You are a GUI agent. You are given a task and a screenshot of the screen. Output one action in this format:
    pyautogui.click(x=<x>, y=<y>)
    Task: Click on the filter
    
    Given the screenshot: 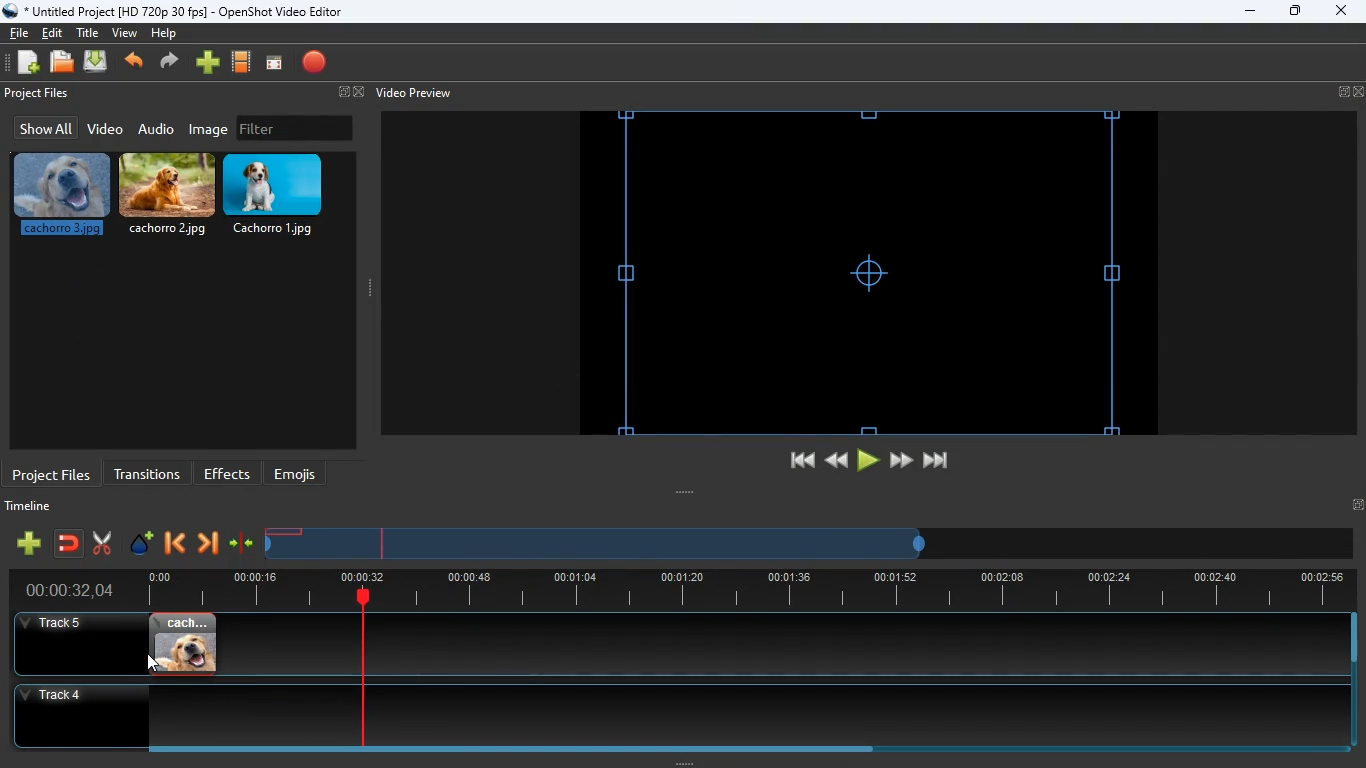 What is the action you would take?
    pyautogui.click(x=295, y=128)
    